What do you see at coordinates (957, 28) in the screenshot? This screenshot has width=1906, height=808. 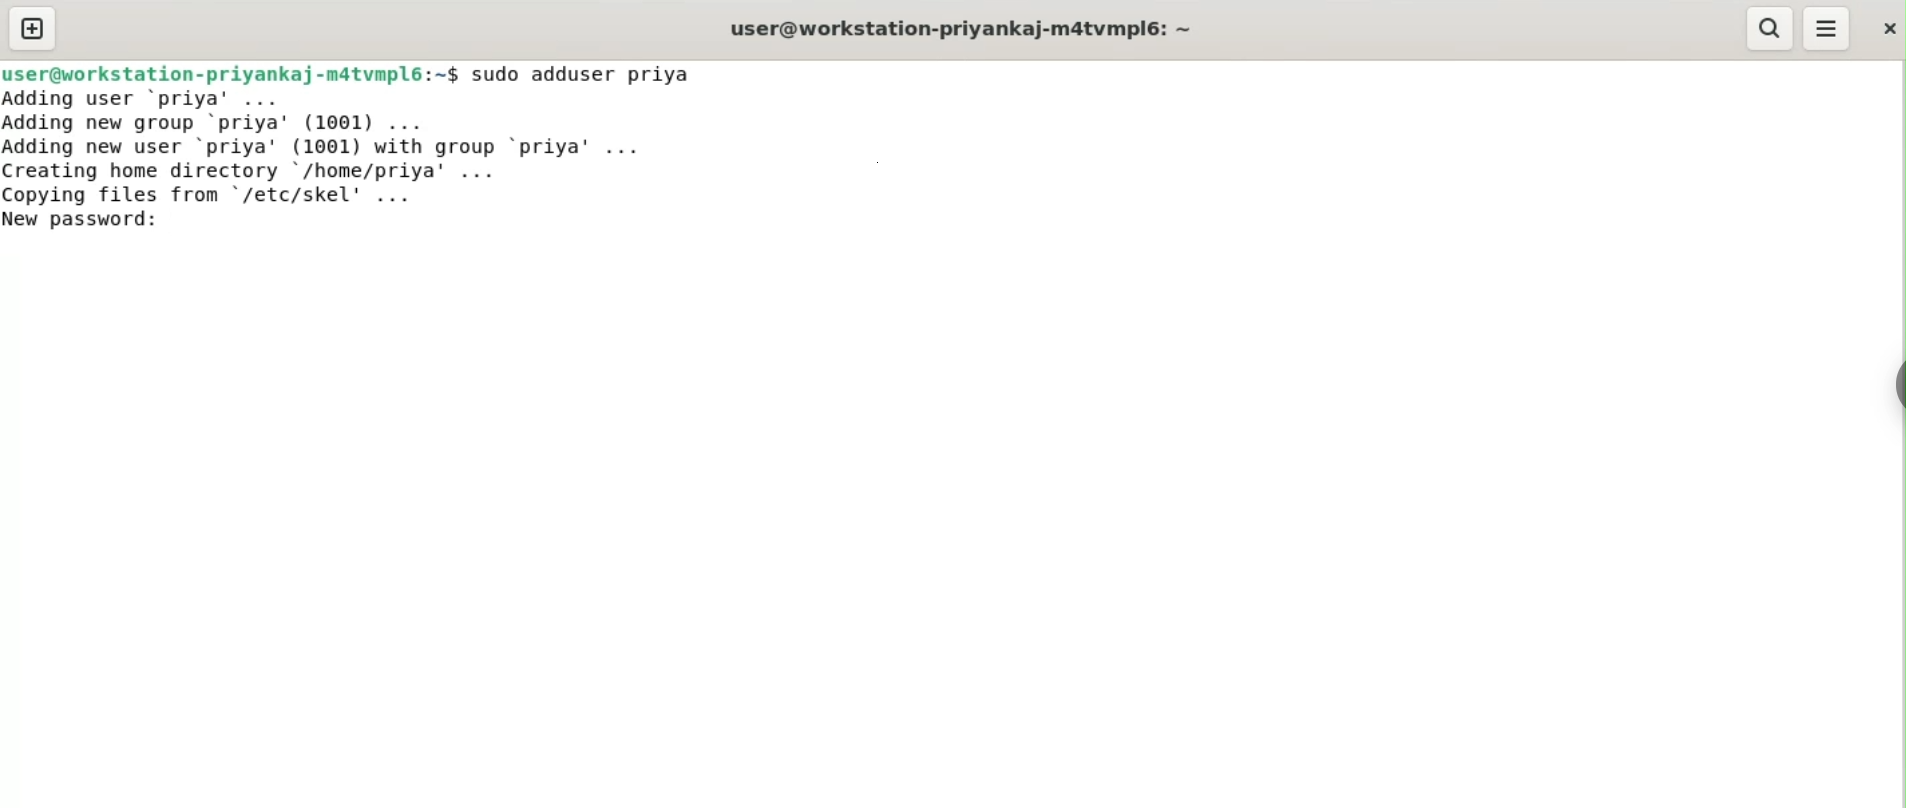 I see `user@workstation-priyankaj-m4tvmpl6:~` at bounding box center [957, 28].